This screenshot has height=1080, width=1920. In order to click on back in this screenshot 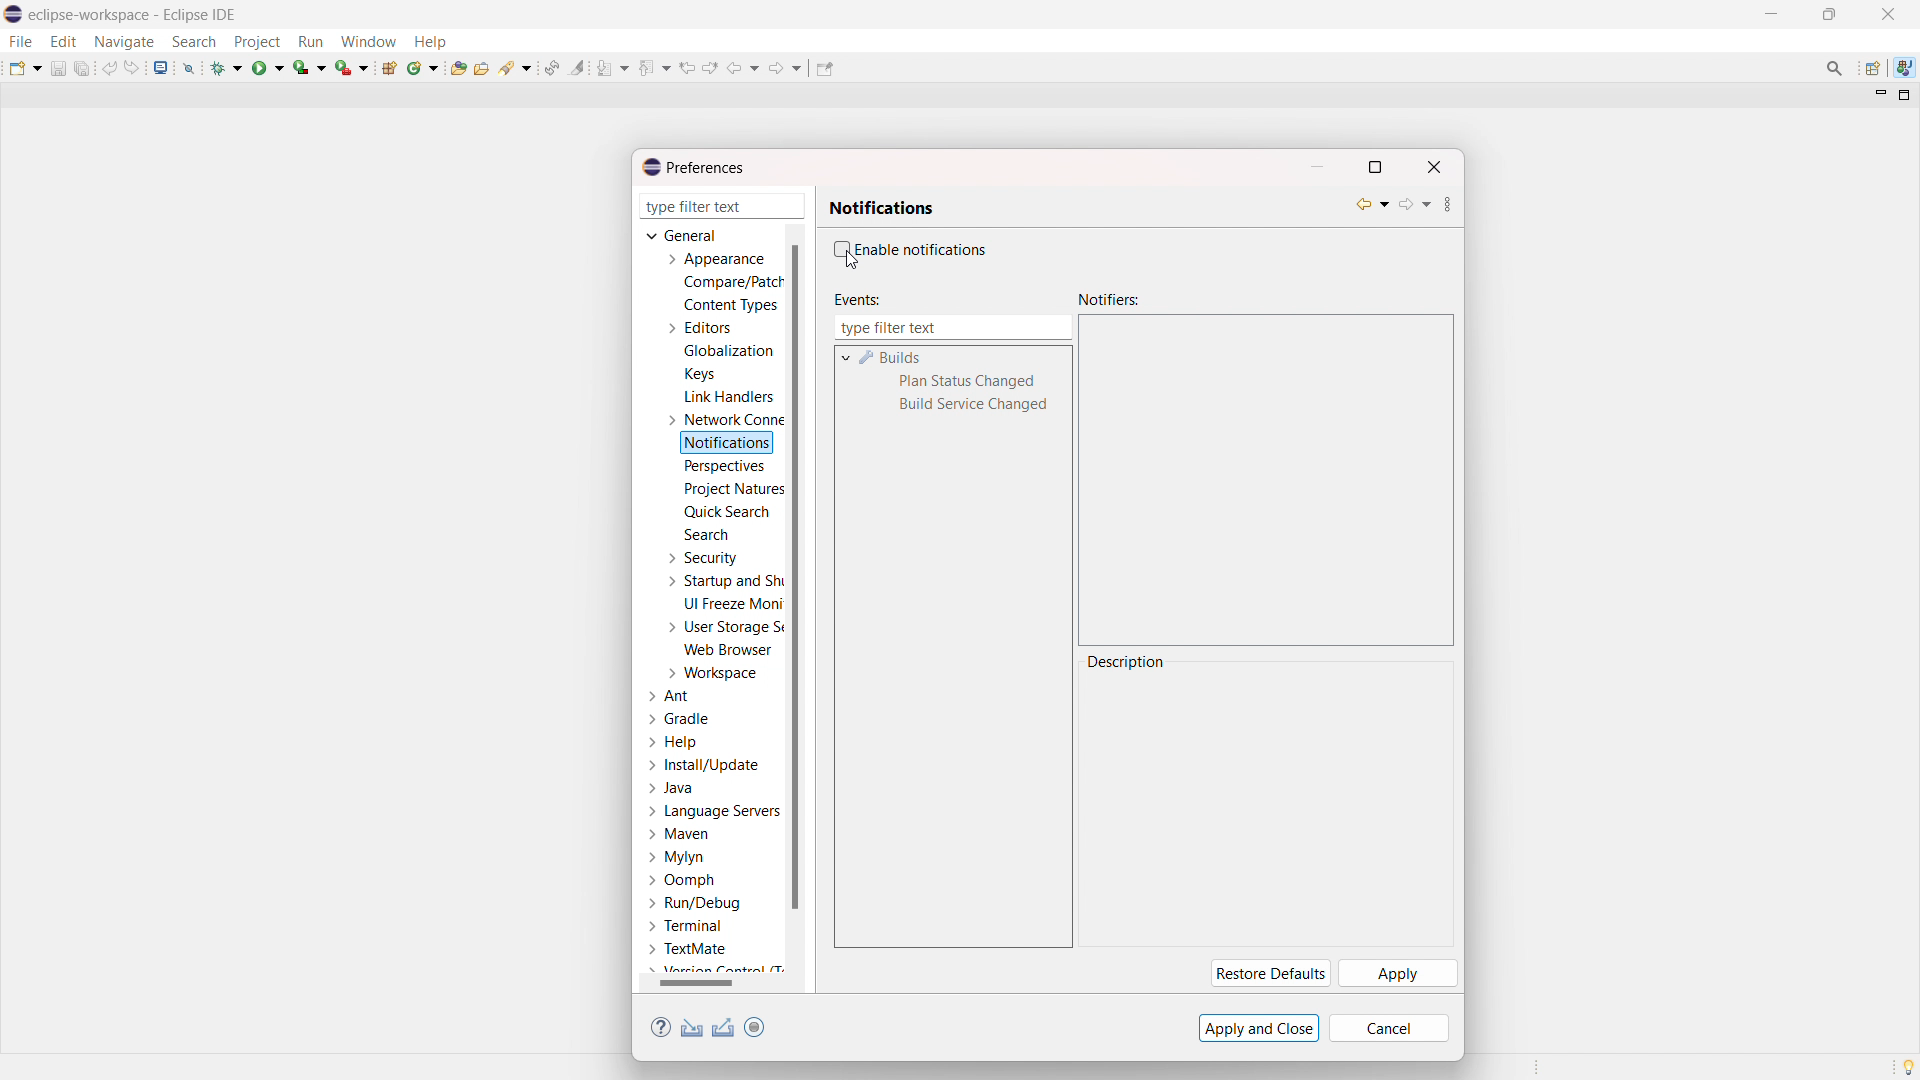, I will do `click(743, 68)`.